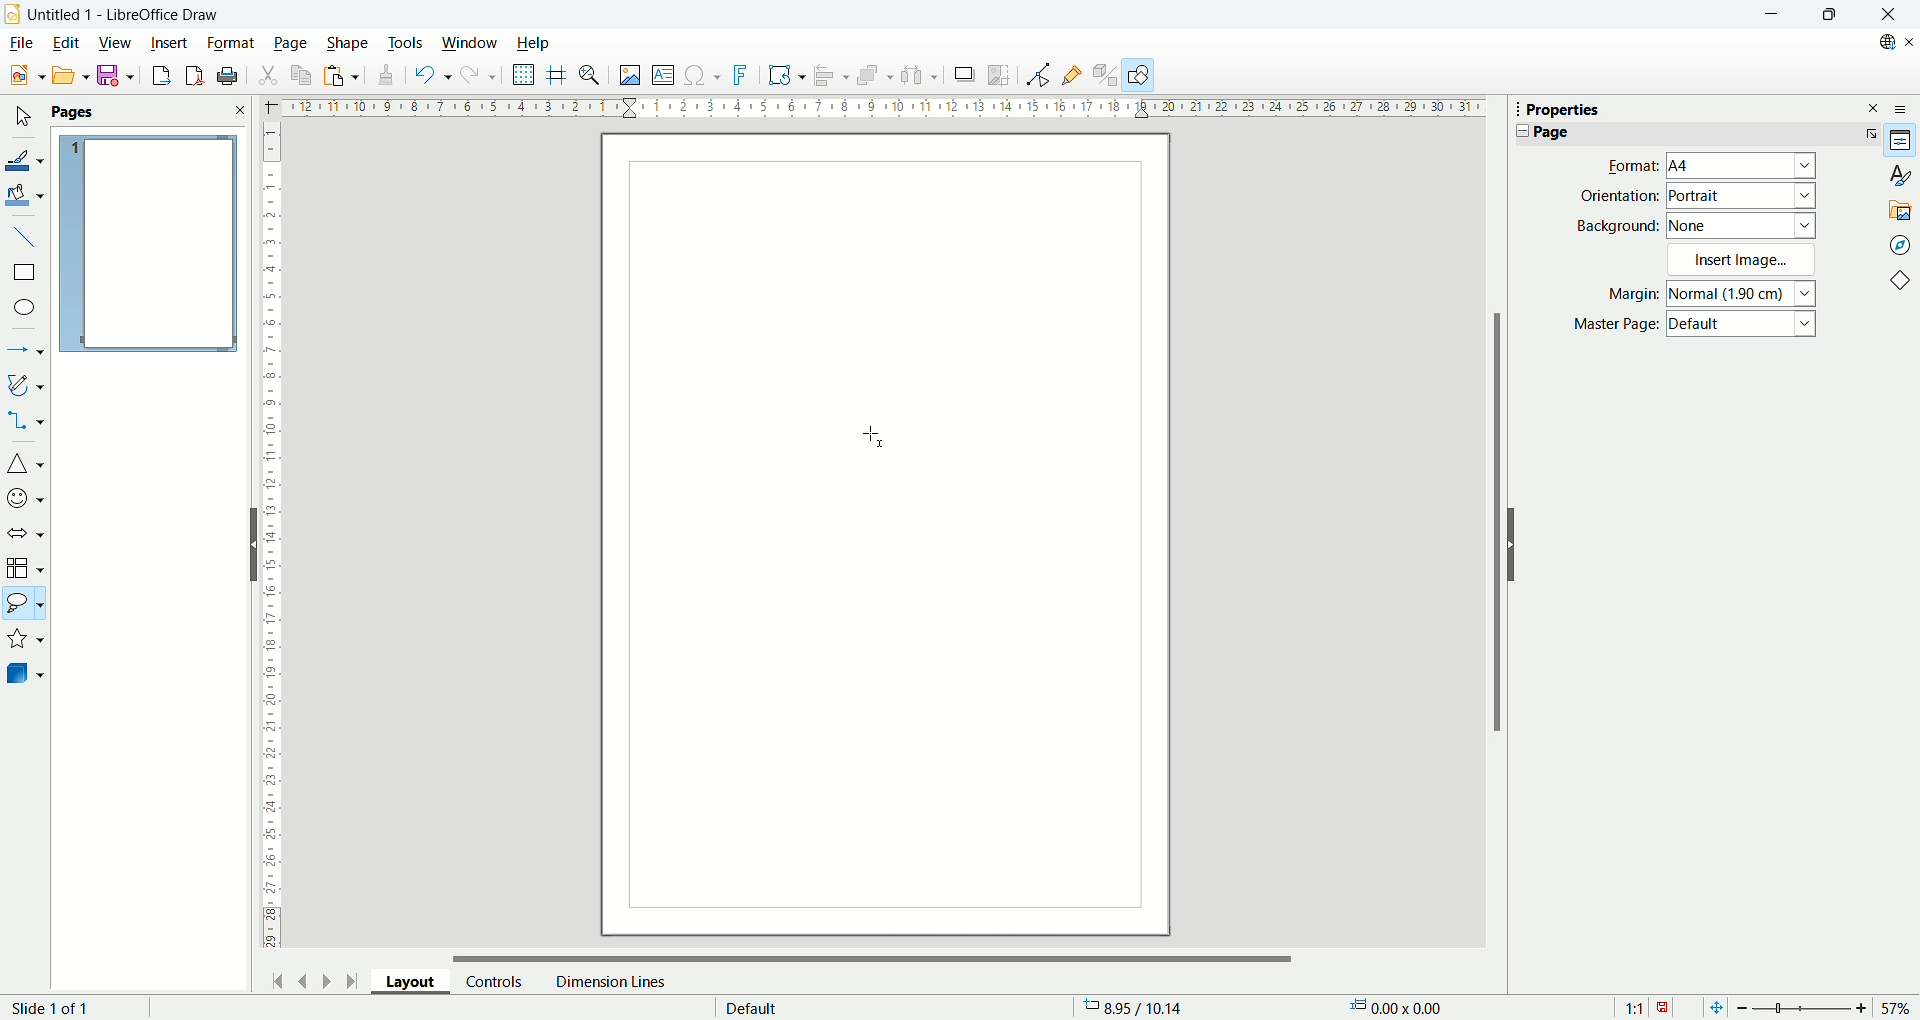  Describe the element at coordinates (1493, 532) in the screenshot. I see `Vertival scroll bar` at that location.